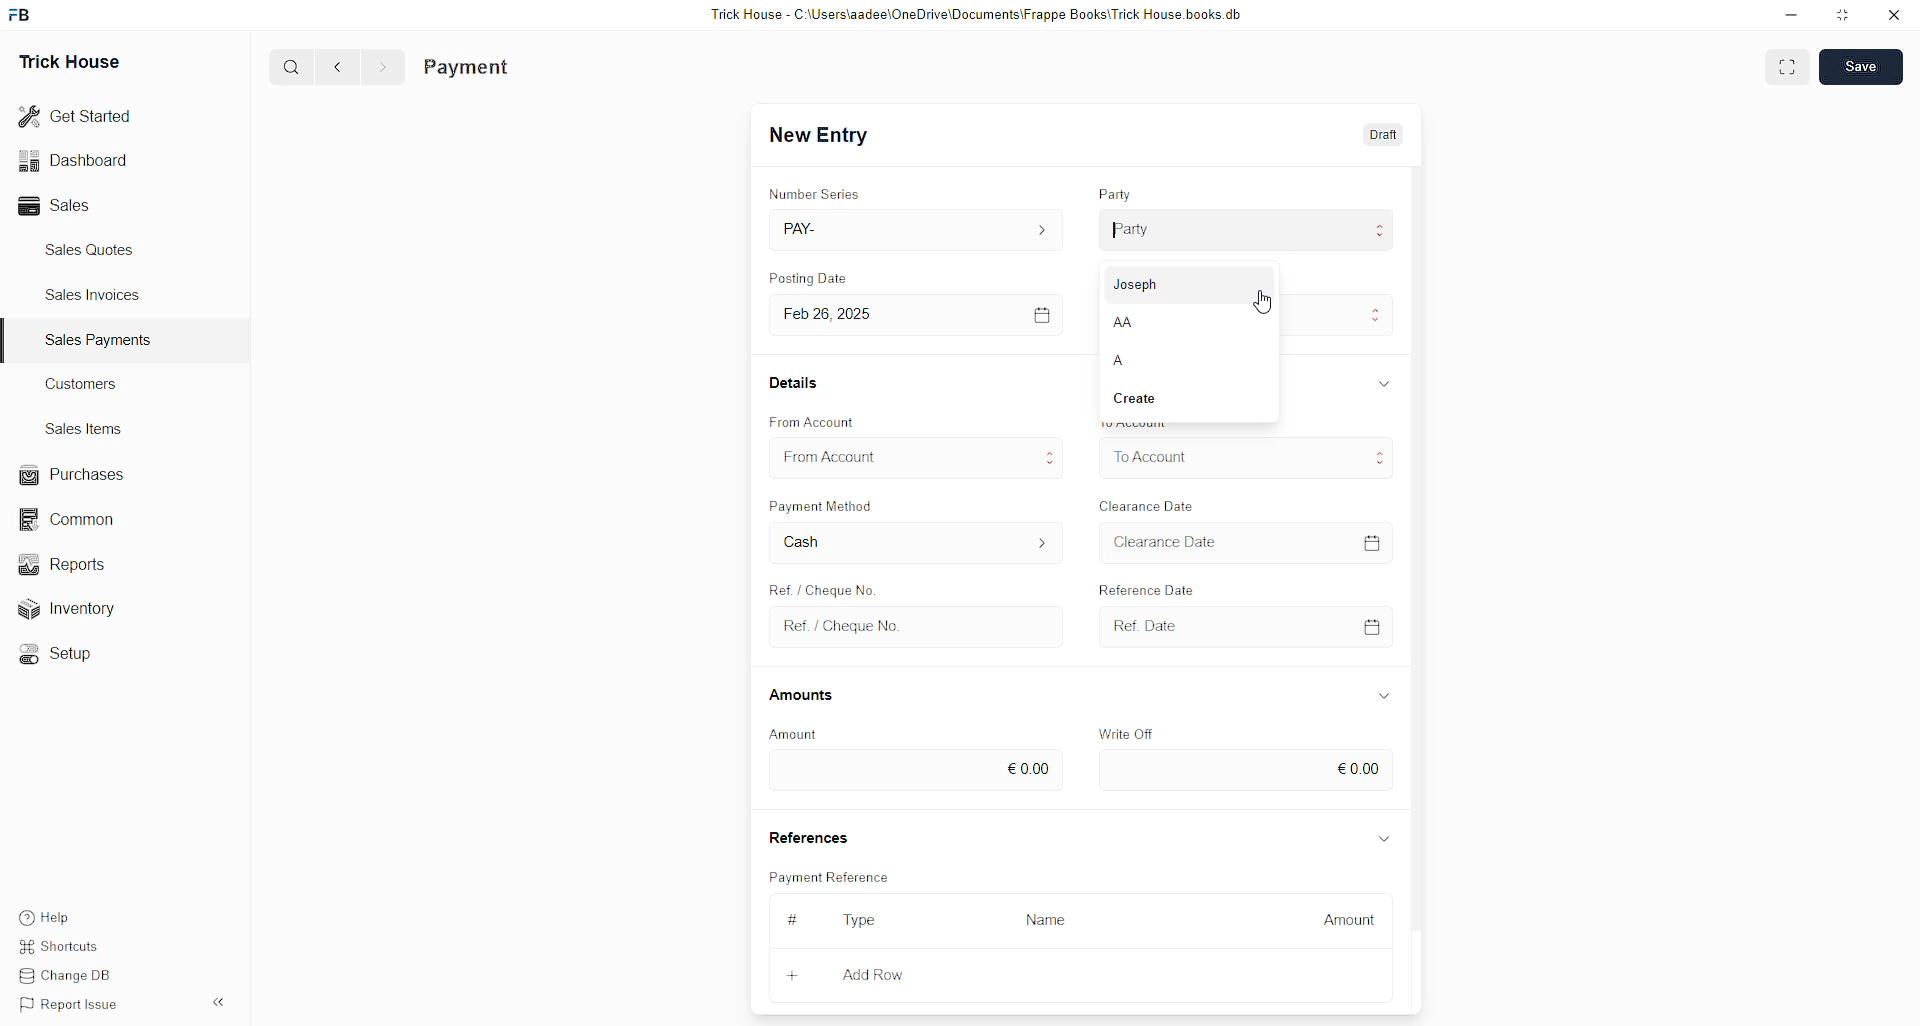  Describe the element at coordinates (807, 277) in the screenshot. I see `Posting Date` at that location.